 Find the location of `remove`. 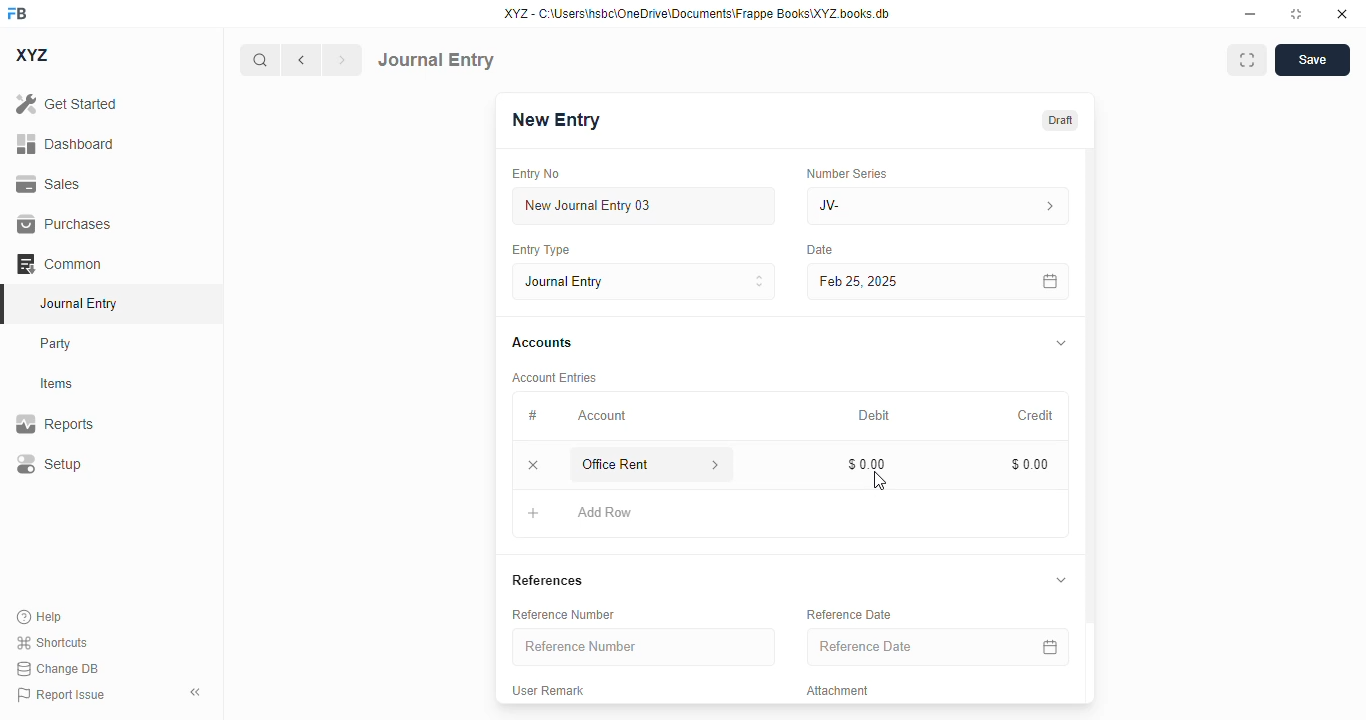

remove is located at coordinates (533, 464).